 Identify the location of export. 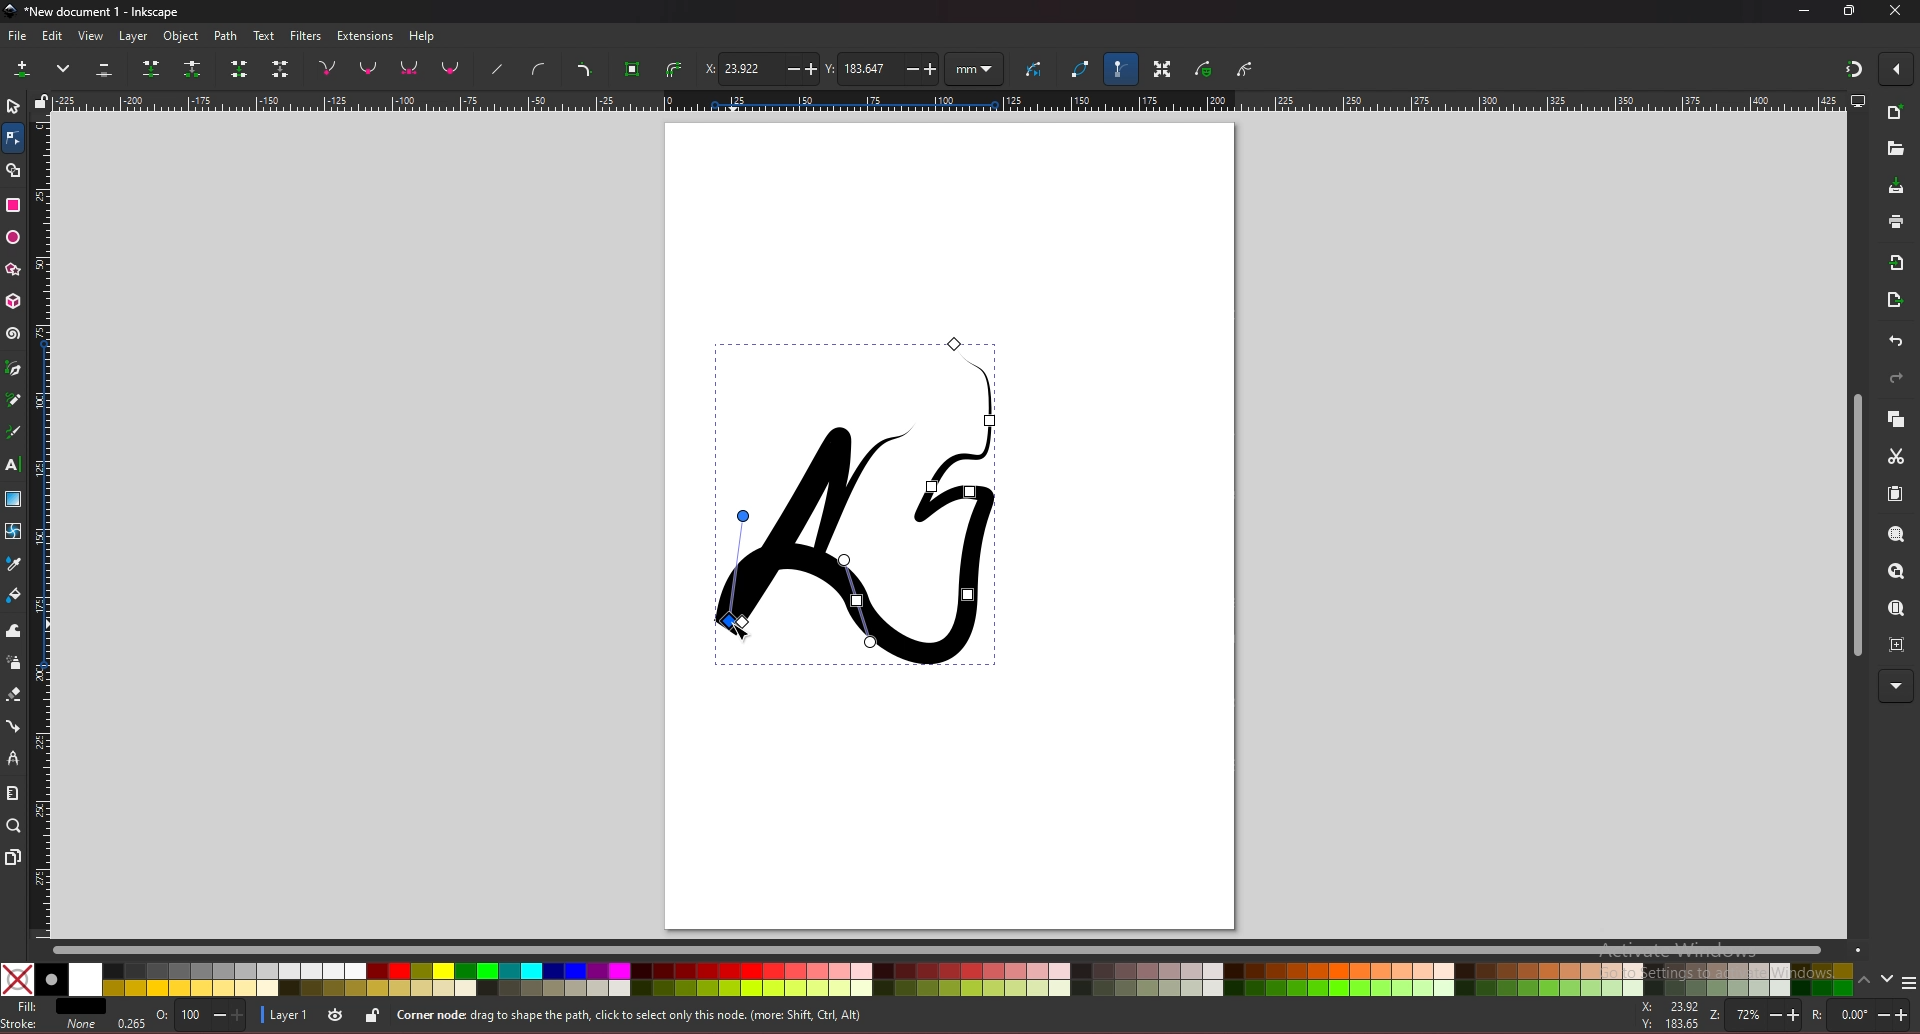
(1896, 299).